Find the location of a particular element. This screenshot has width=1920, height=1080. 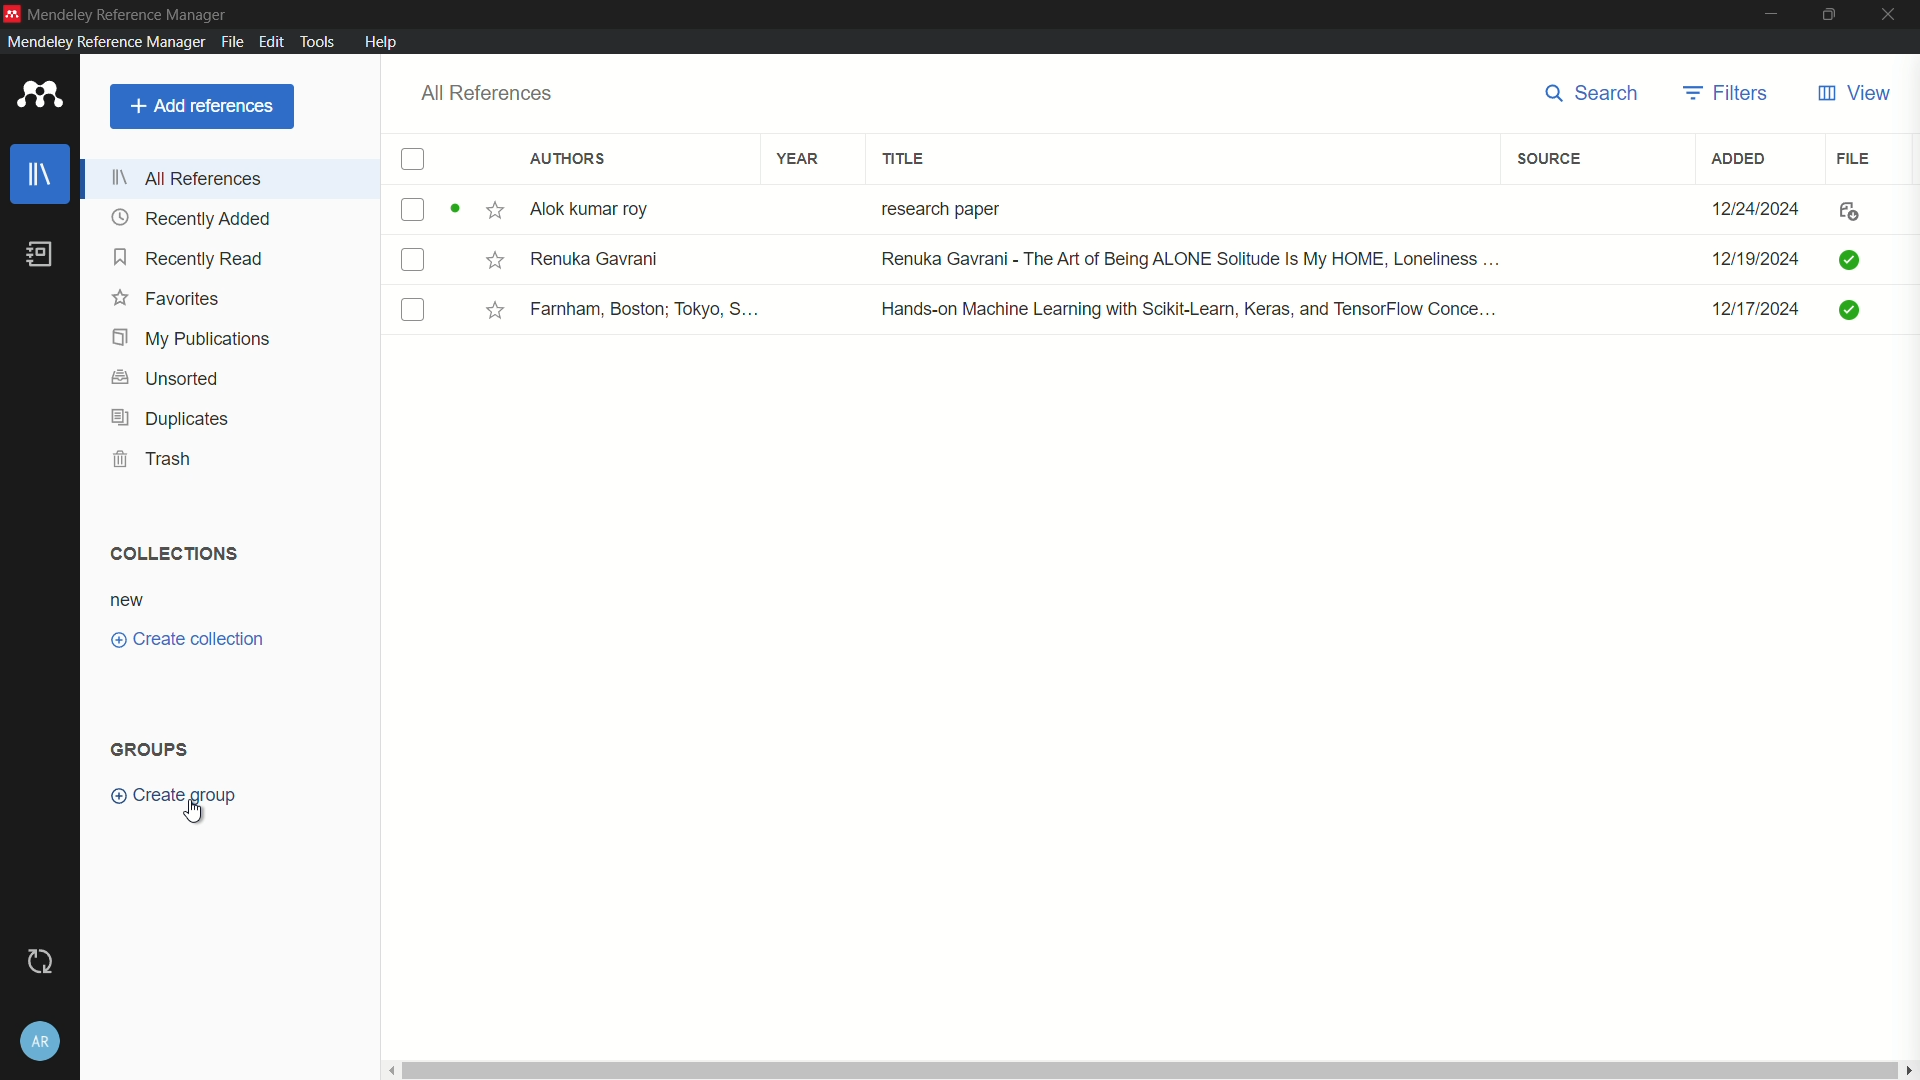

Date is located at coordinates (1759, 316).